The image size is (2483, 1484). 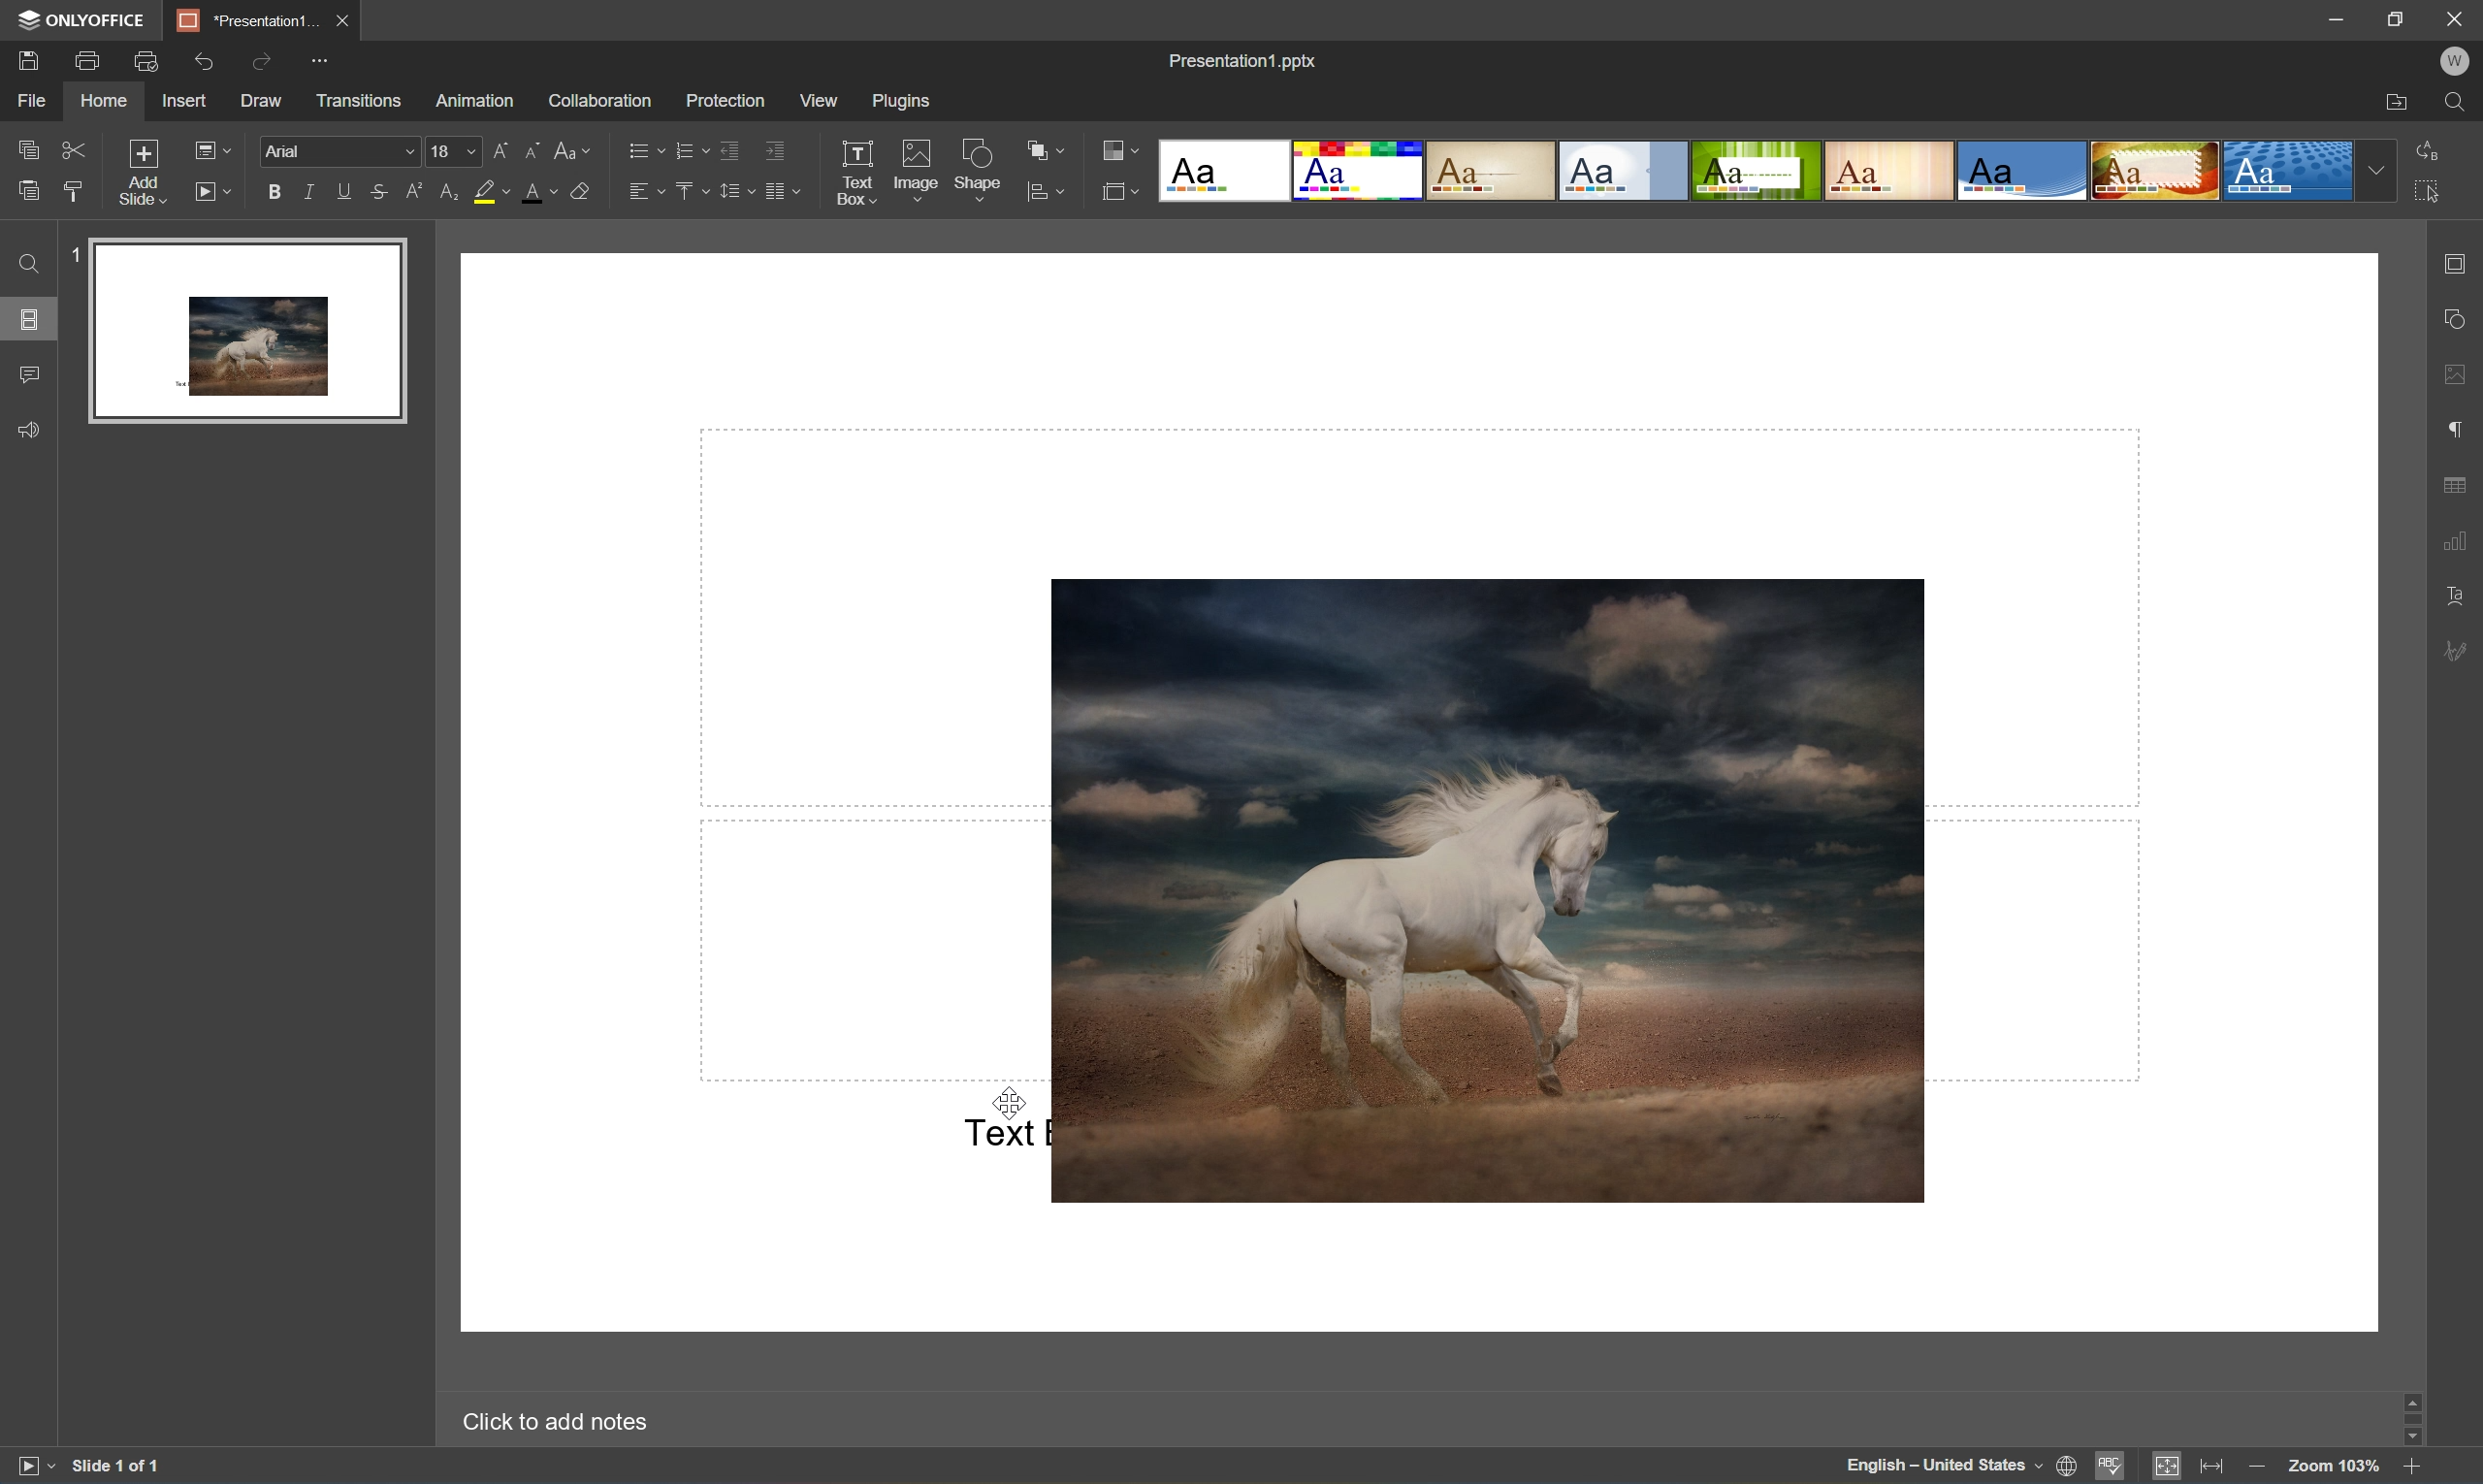 I want to click on Scroll Bar, so click(x=2416, y=1414).